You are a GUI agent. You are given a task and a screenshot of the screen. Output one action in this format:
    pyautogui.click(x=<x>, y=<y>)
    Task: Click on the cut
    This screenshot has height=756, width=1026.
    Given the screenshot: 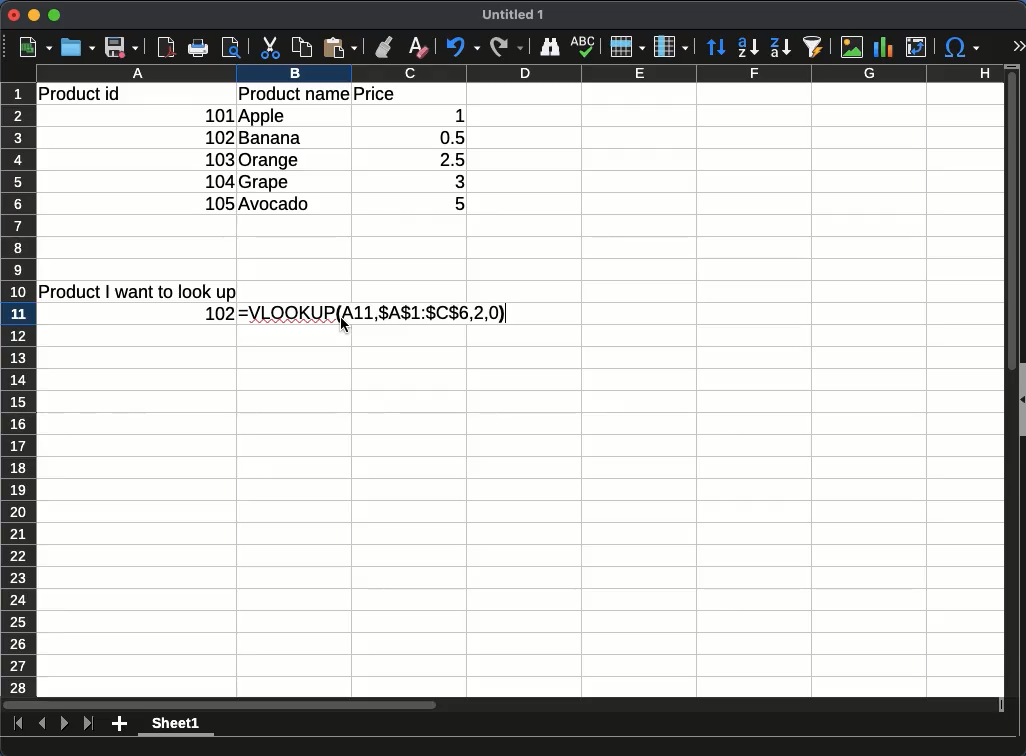 What is the action you would take?
    pyautogui.click(x=270, y=47)
    